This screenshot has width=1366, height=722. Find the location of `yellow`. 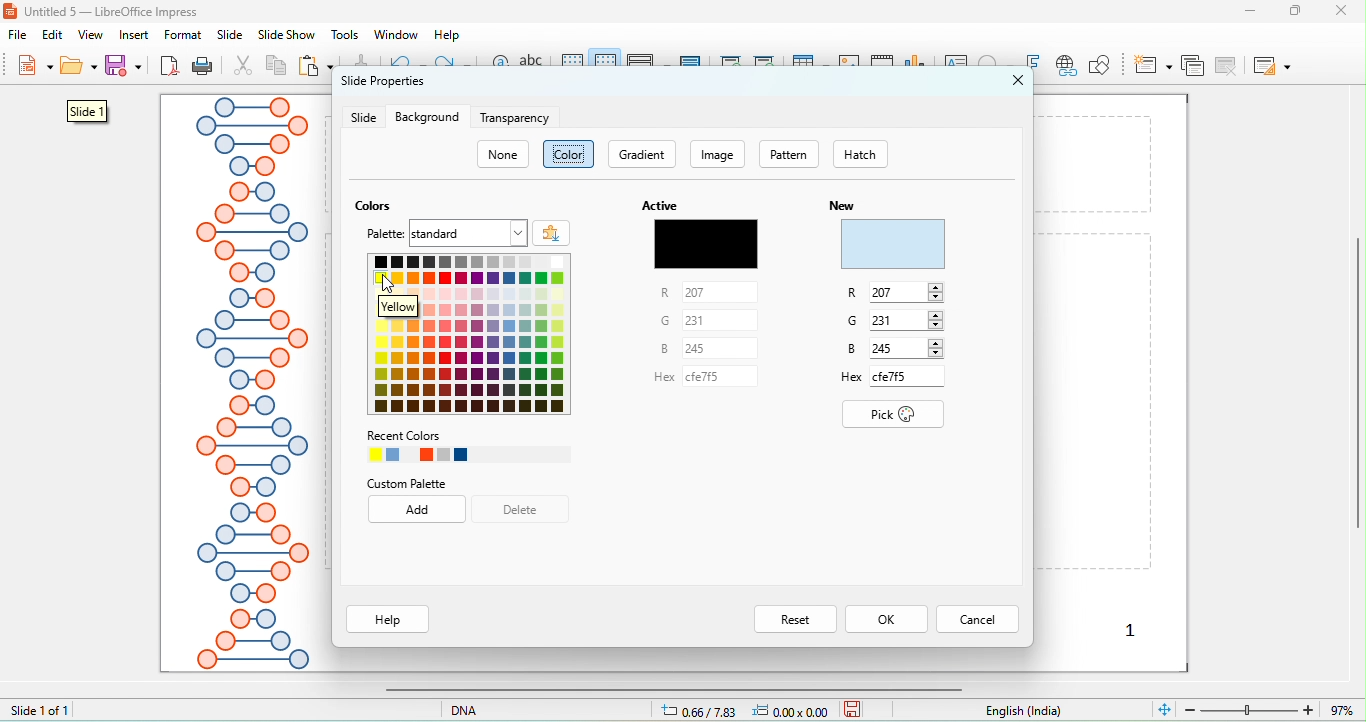

yellow is located at coordinates (420, 308).